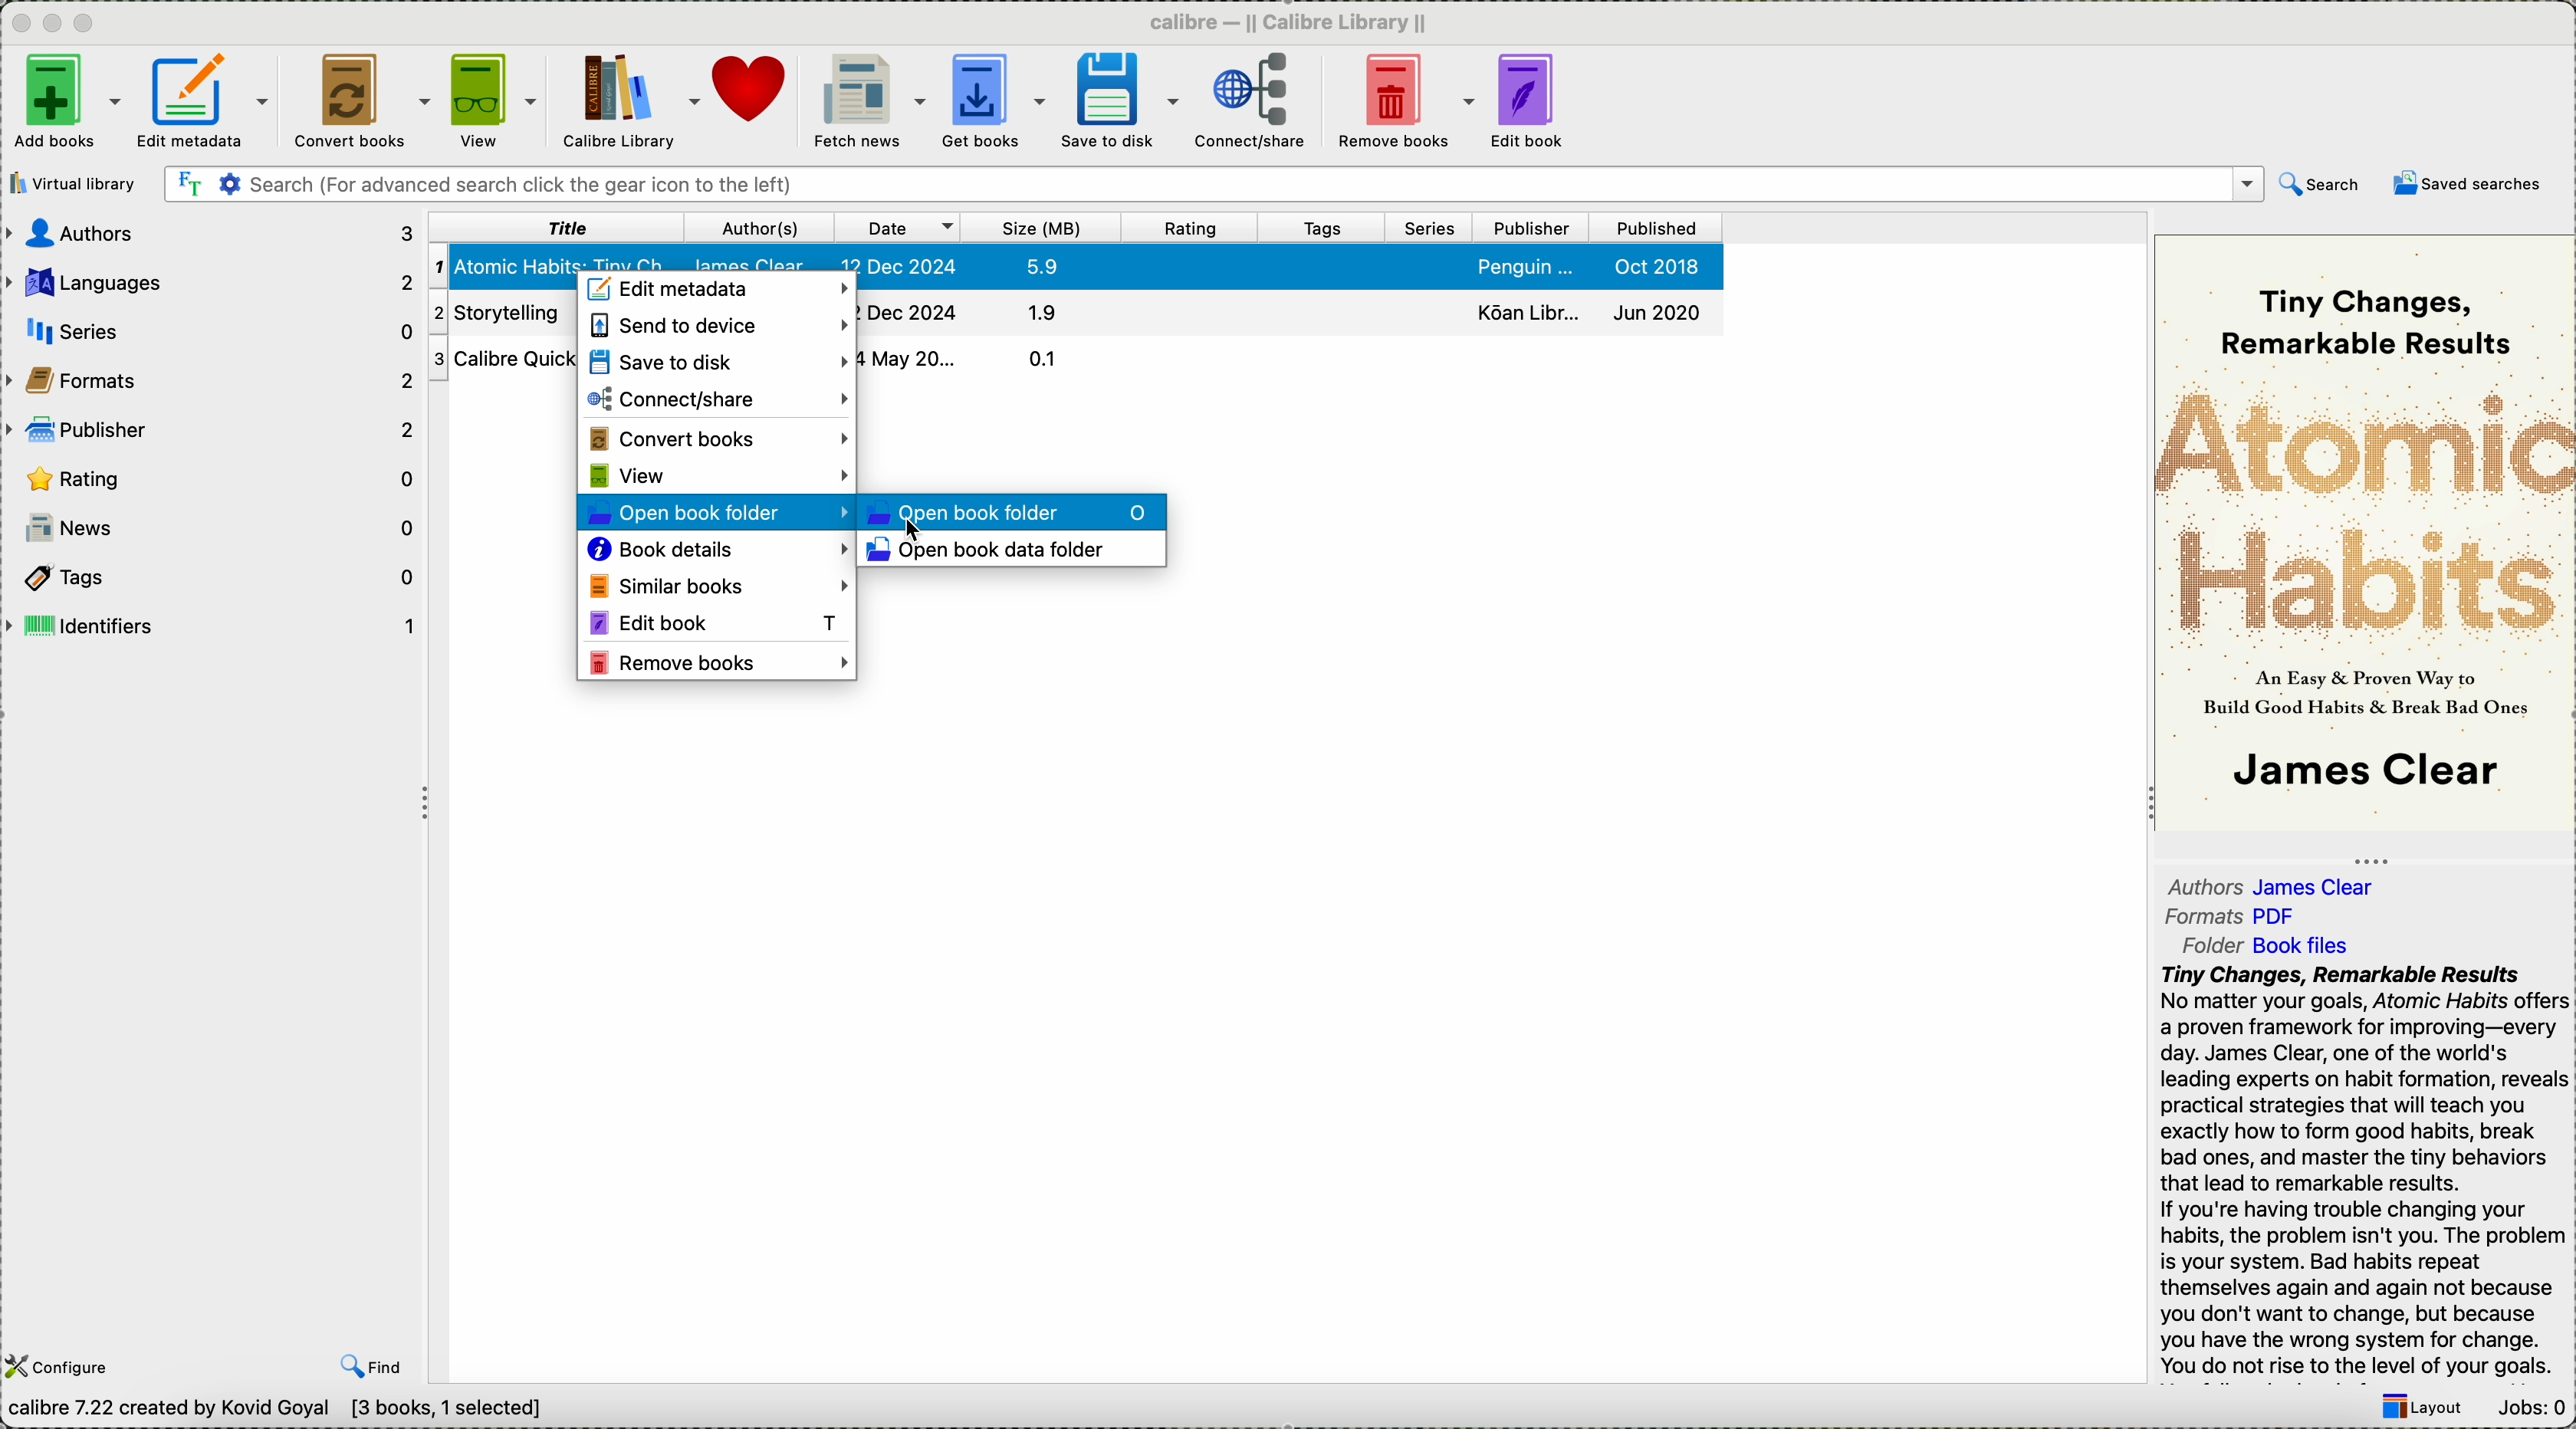  Describe the element at coordinates (752, 90) in the screenshot. I see `donate` at that location.